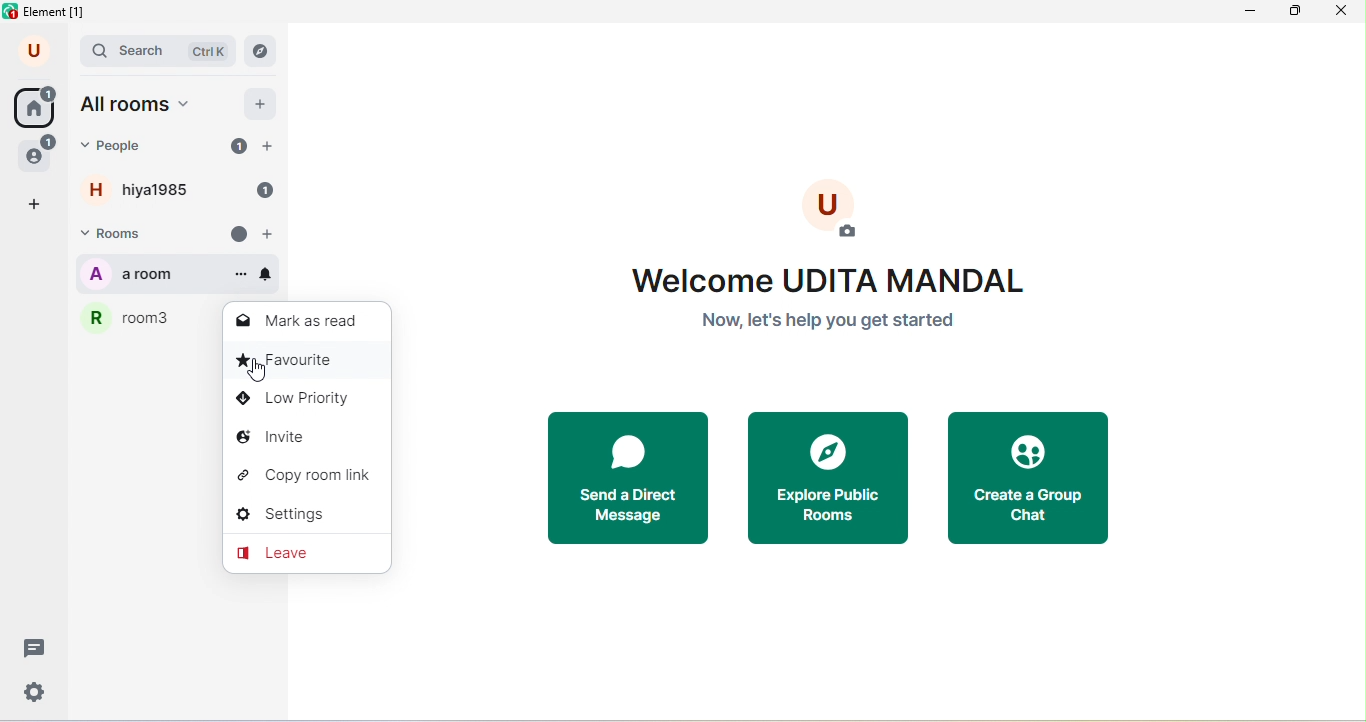 This screenshot has height=722, width=1366. I want to click on add people, so click(268, 147).